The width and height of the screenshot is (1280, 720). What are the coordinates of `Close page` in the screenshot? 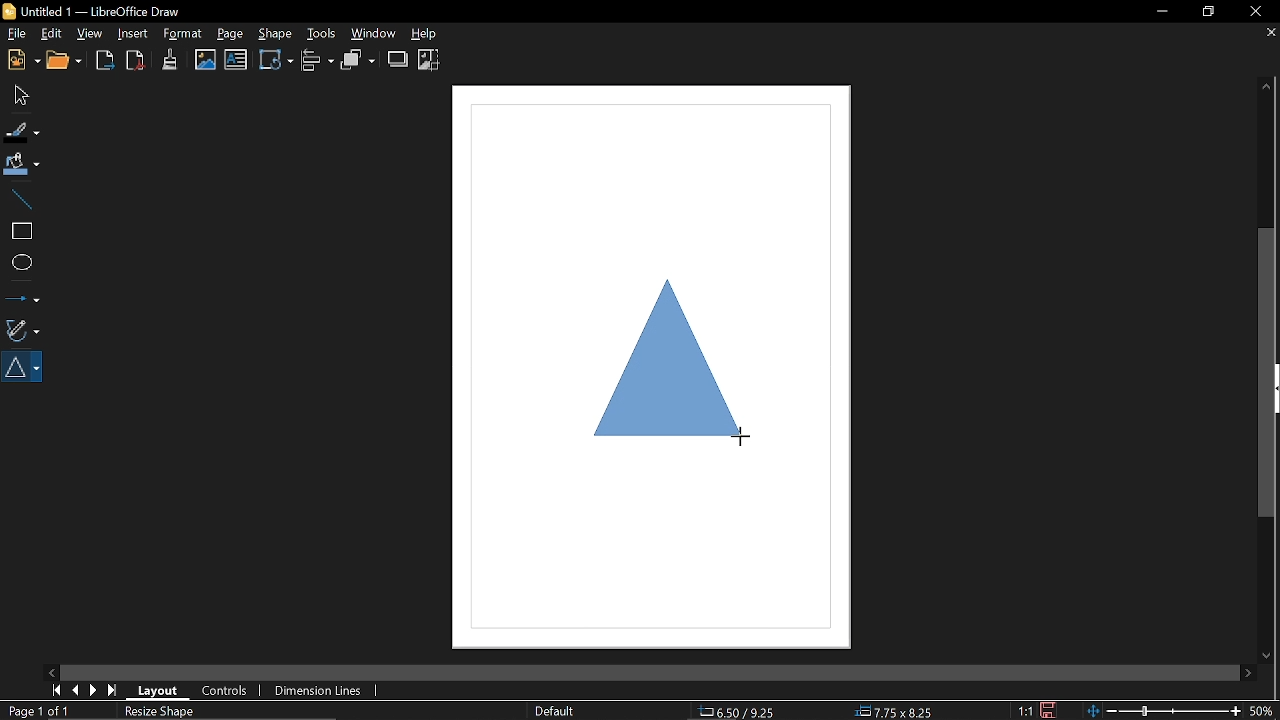 It's located at (1268, 33).